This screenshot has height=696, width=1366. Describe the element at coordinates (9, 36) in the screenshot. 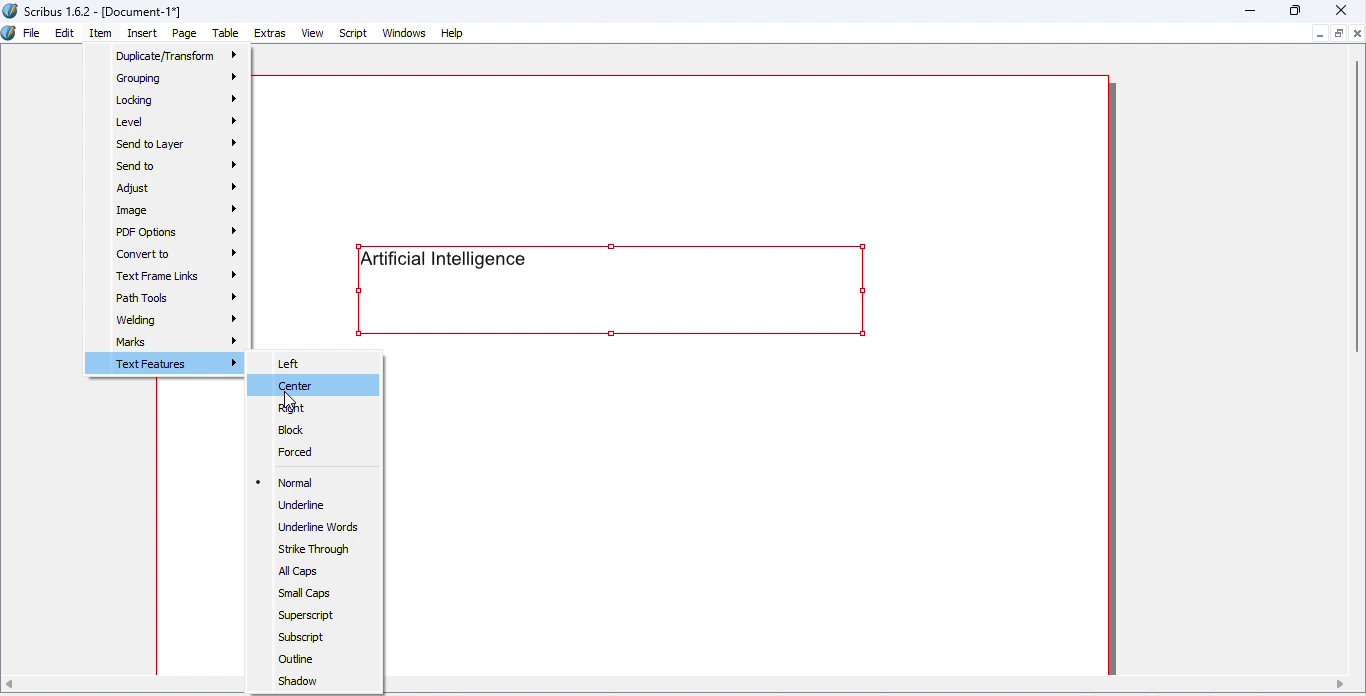

I see `Icon` at that location.